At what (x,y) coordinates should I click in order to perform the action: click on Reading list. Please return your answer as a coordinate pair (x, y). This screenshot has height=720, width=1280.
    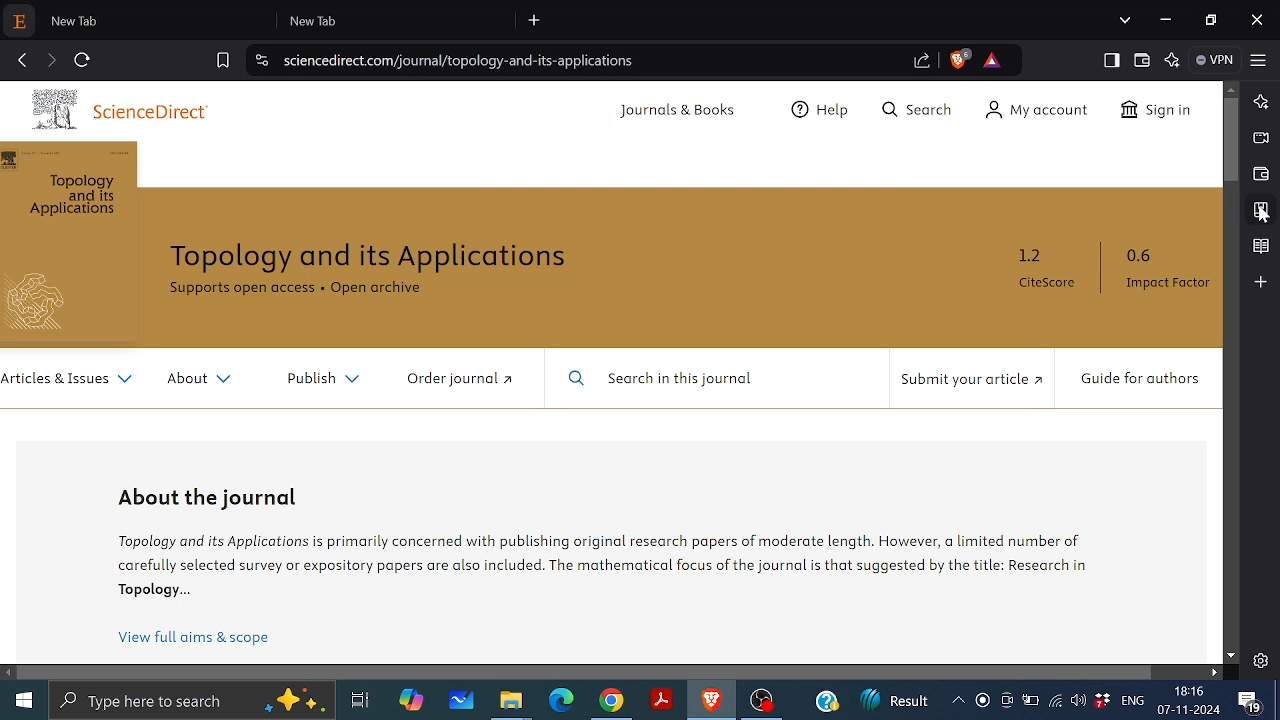
    Looking at the image, I should click on (1260, 247).